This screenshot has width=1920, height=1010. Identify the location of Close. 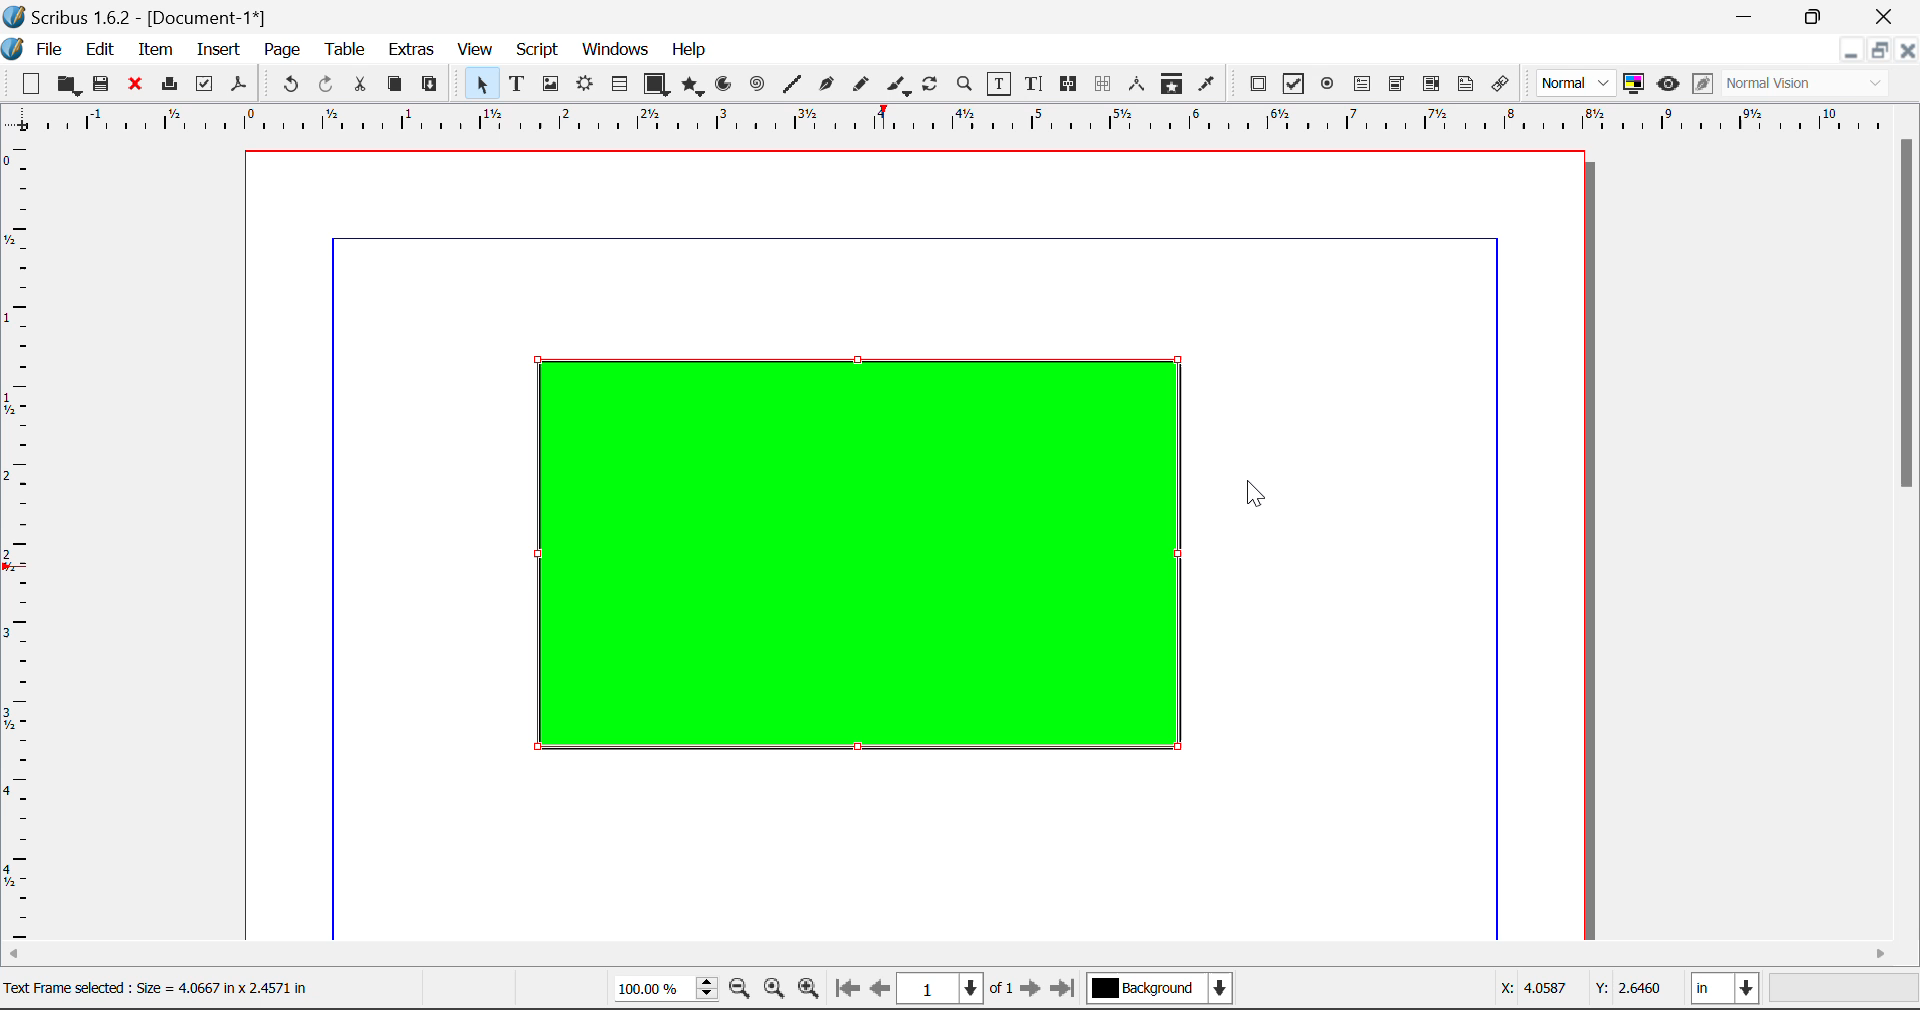
(1908, 50).